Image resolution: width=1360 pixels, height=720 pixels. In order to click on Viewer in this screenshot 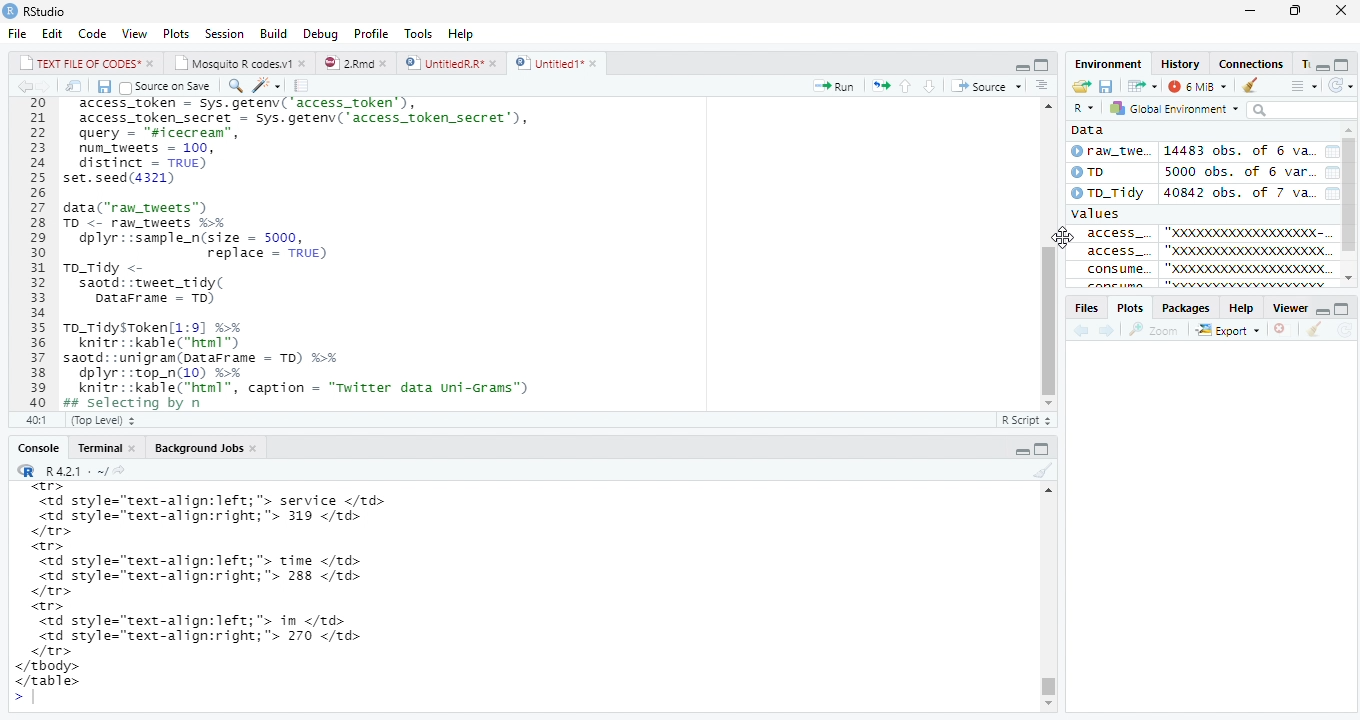, I will do `click(1287, 307)`.